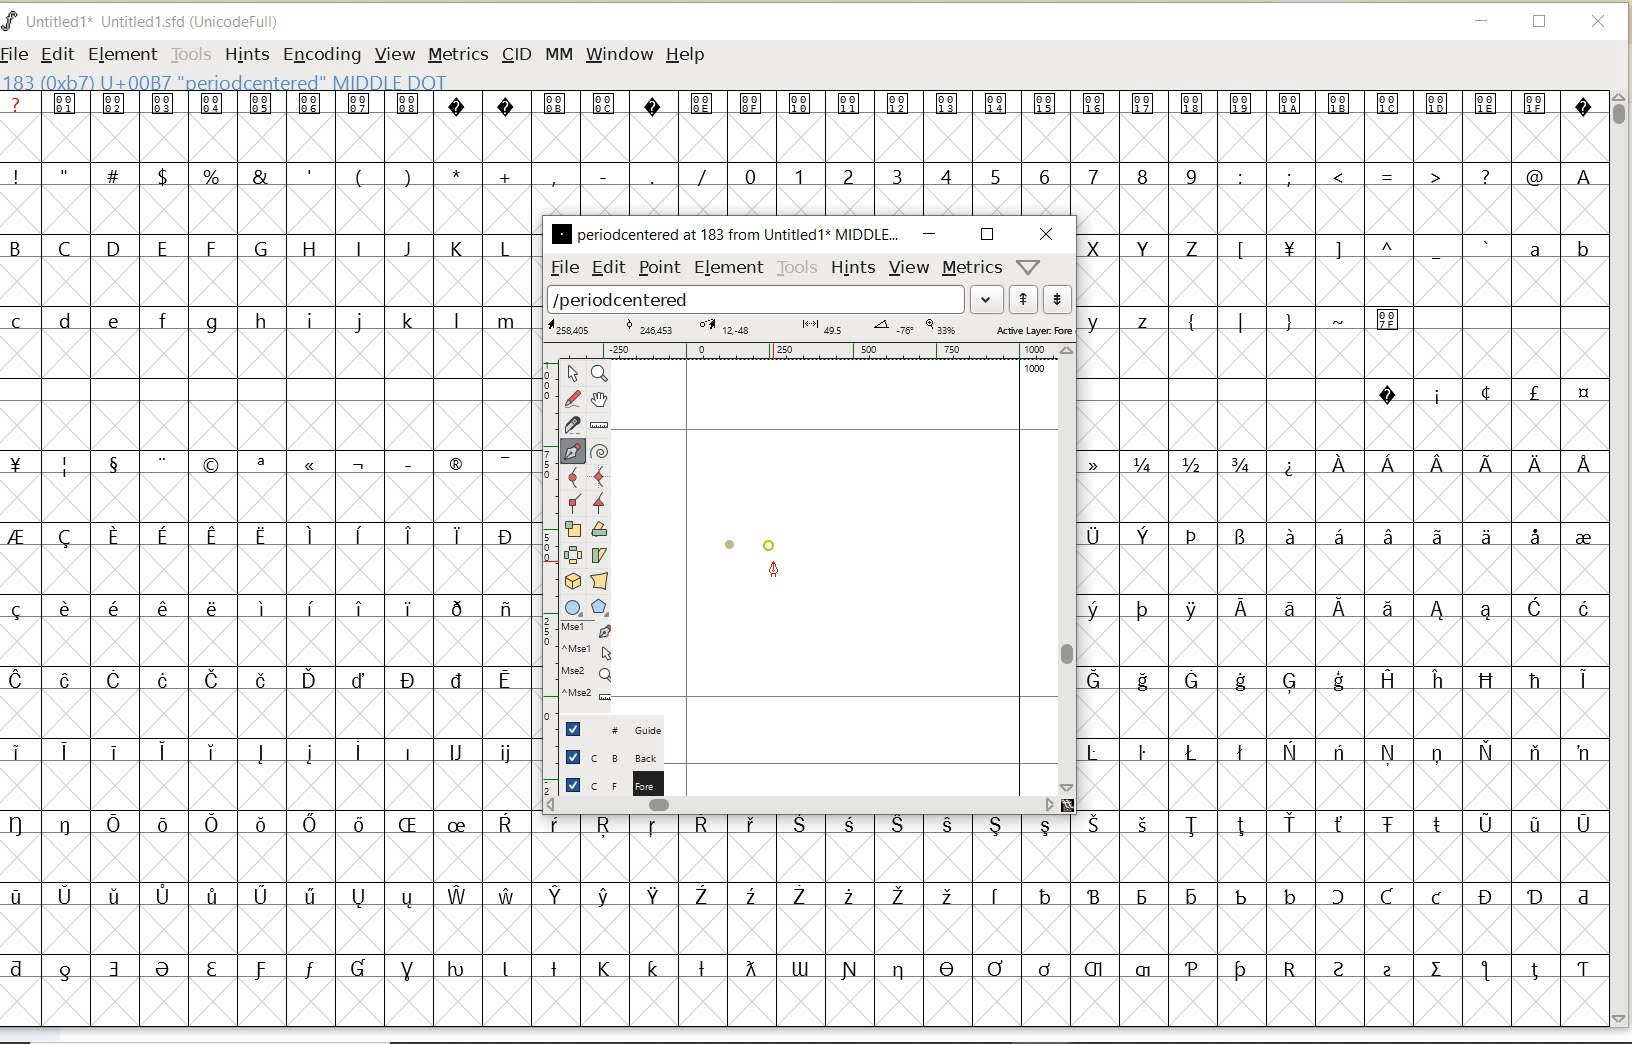  What do you see at coordinates (11, 19) in the screenshot?
I see `FontForge Logo` at bounding box center [11, 19].